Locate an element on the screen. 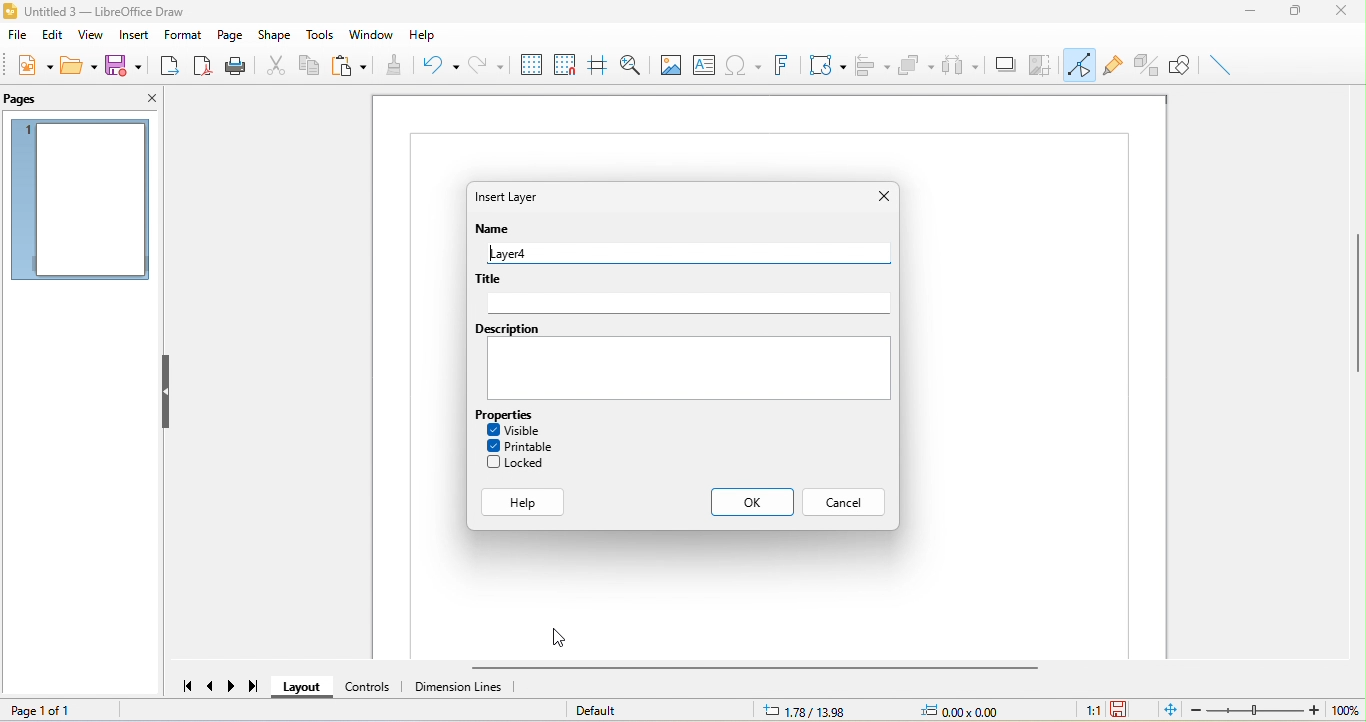 This screenshot has height=722, width=1366. Text box is located at coordinates (687, 368).